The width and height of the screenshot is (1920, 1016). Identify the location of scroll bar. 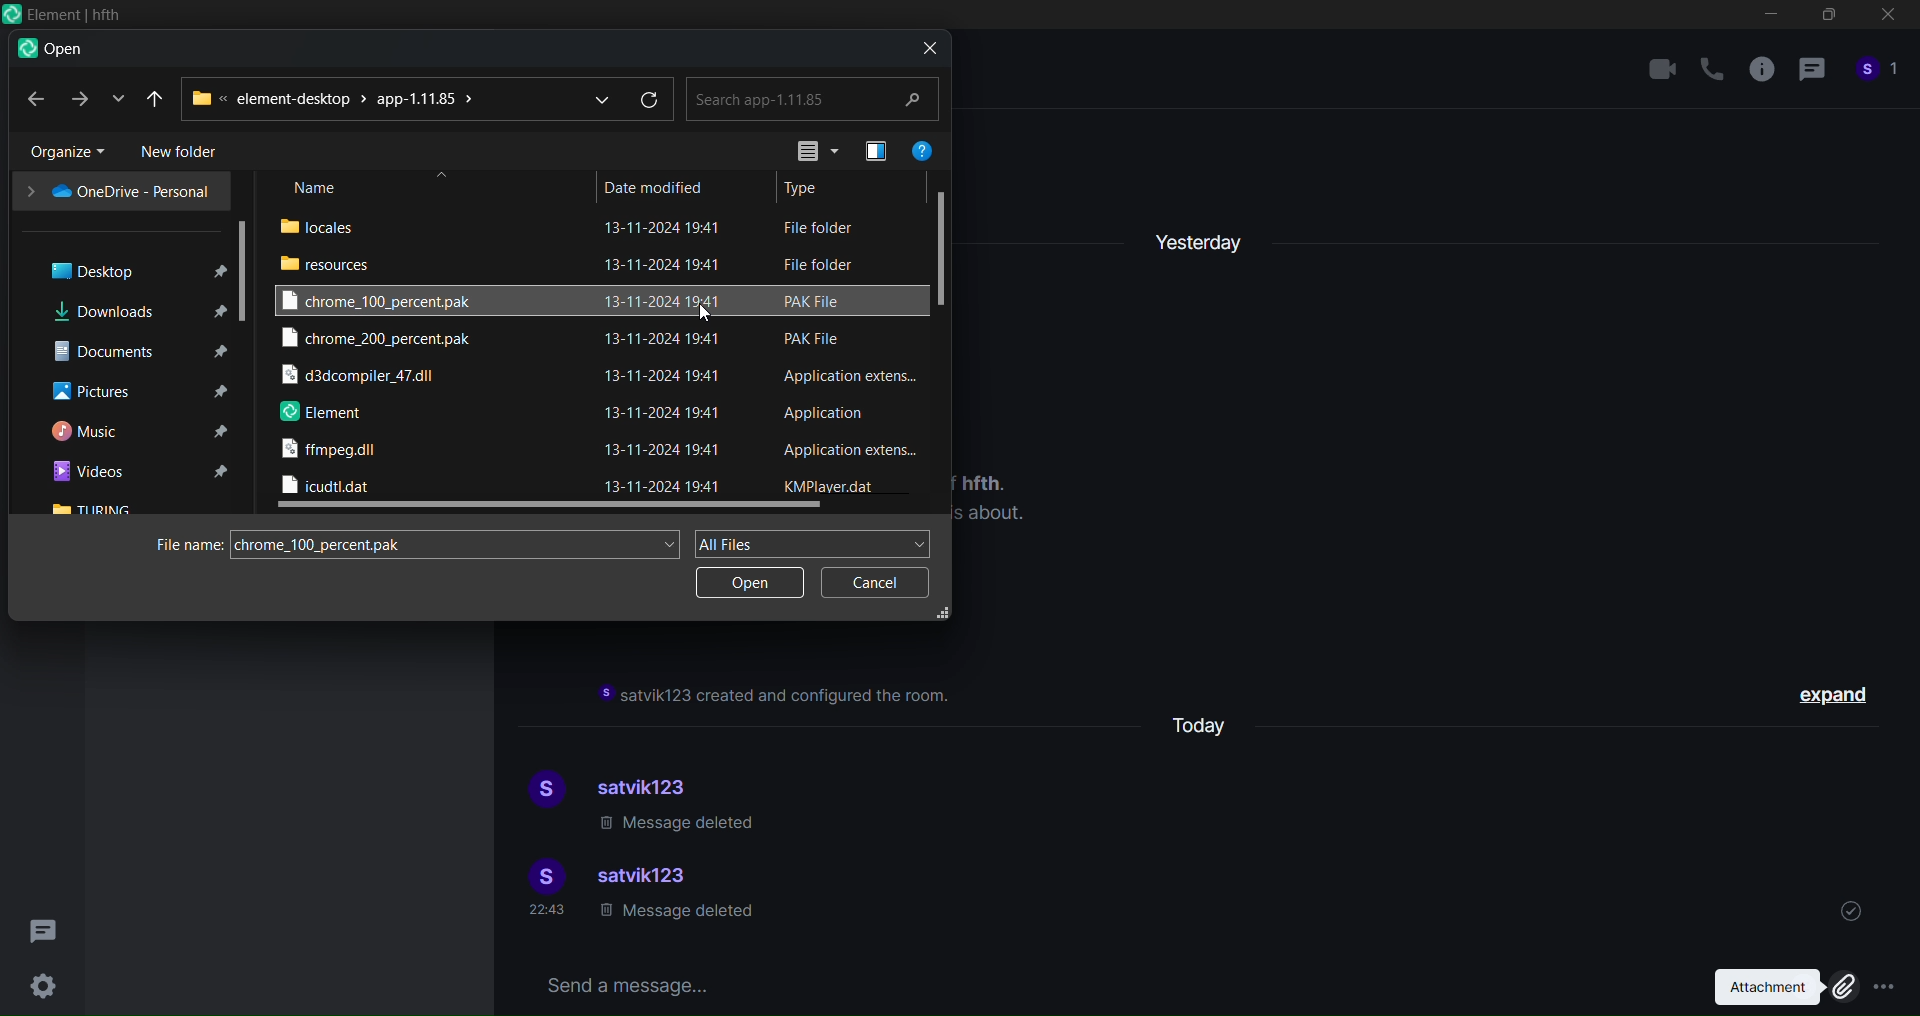
(246, 269).